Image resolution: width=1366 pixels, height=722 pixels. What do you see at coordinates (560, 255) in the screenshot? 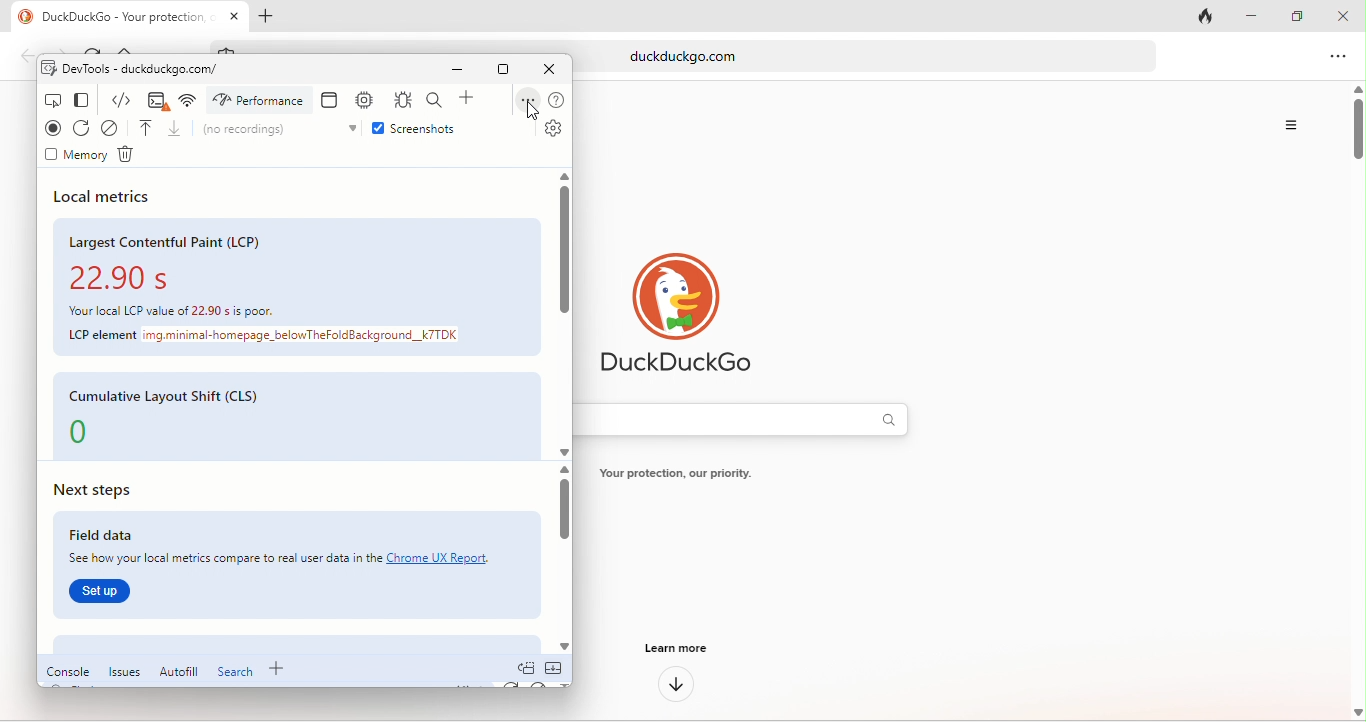
I see `vertical scroll bar` at bounding box center [560, 255].